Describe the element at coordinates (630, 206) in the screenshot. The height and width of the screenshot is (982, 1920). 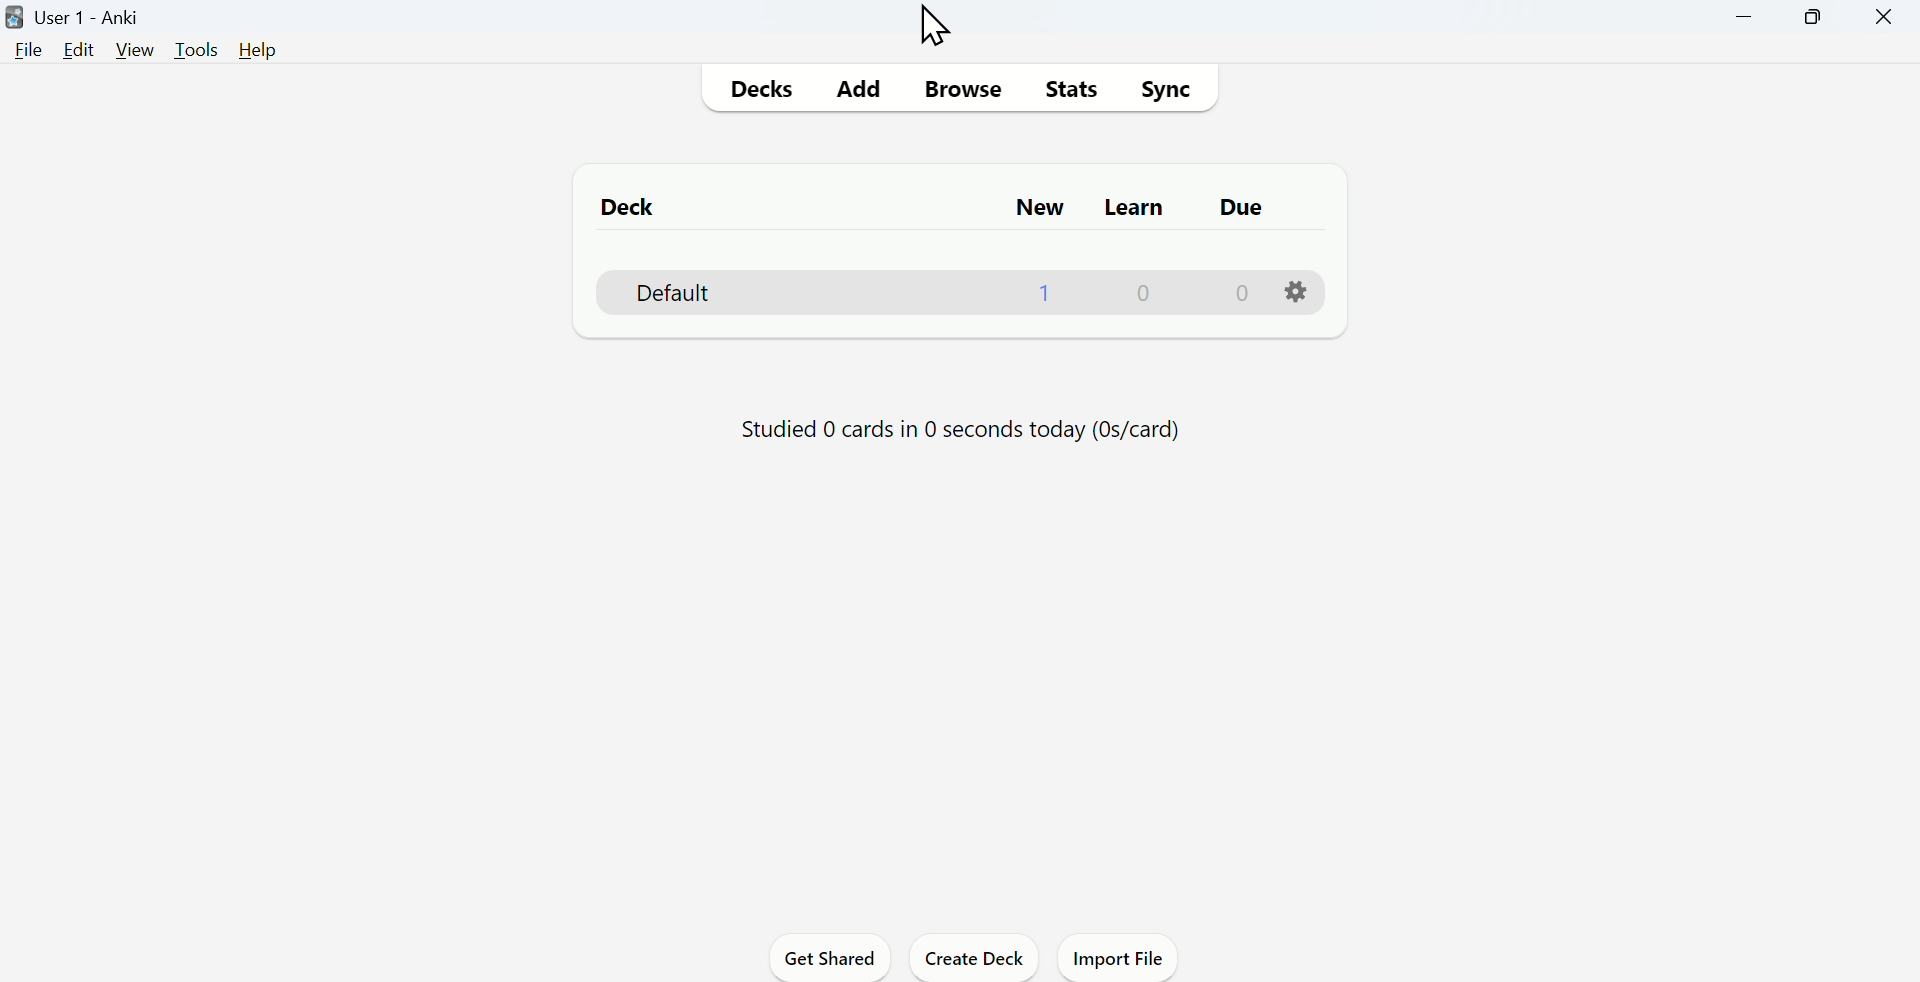
I see `Deck` at that location.